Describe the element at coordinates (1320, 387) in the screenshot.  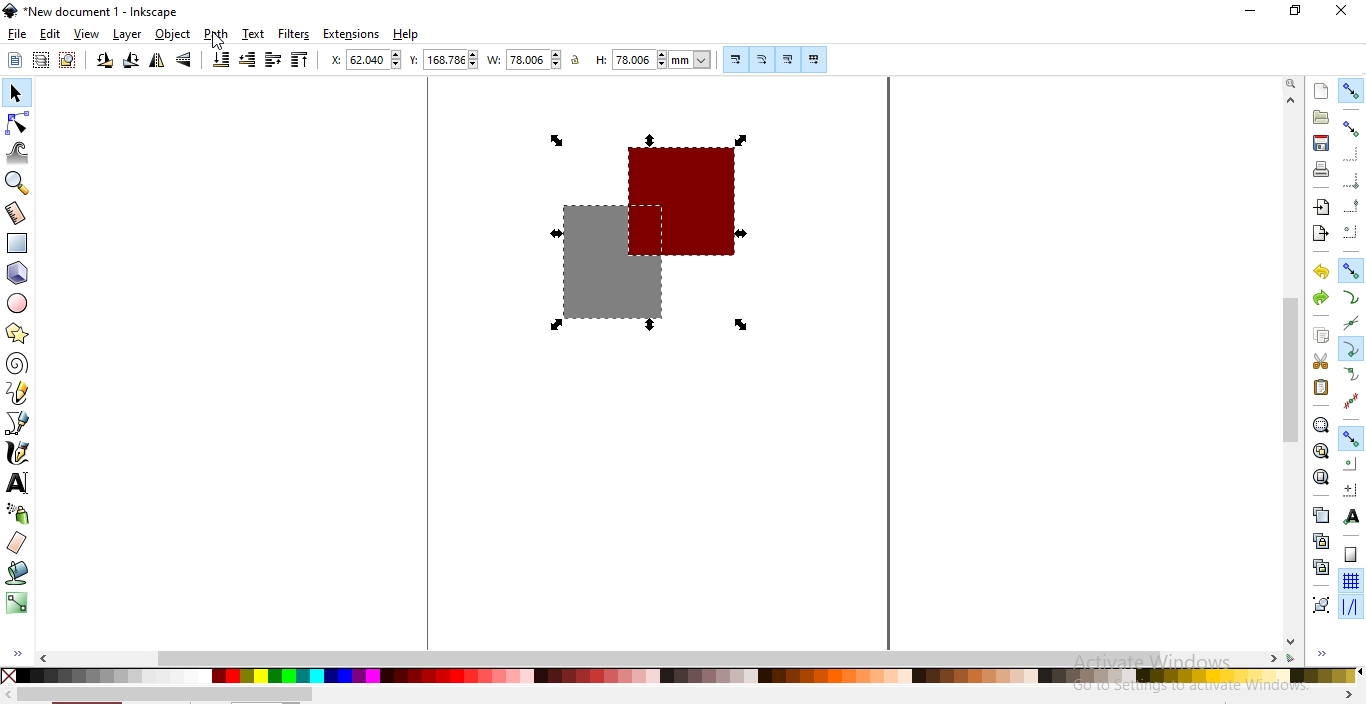
I see `paste` at that location.